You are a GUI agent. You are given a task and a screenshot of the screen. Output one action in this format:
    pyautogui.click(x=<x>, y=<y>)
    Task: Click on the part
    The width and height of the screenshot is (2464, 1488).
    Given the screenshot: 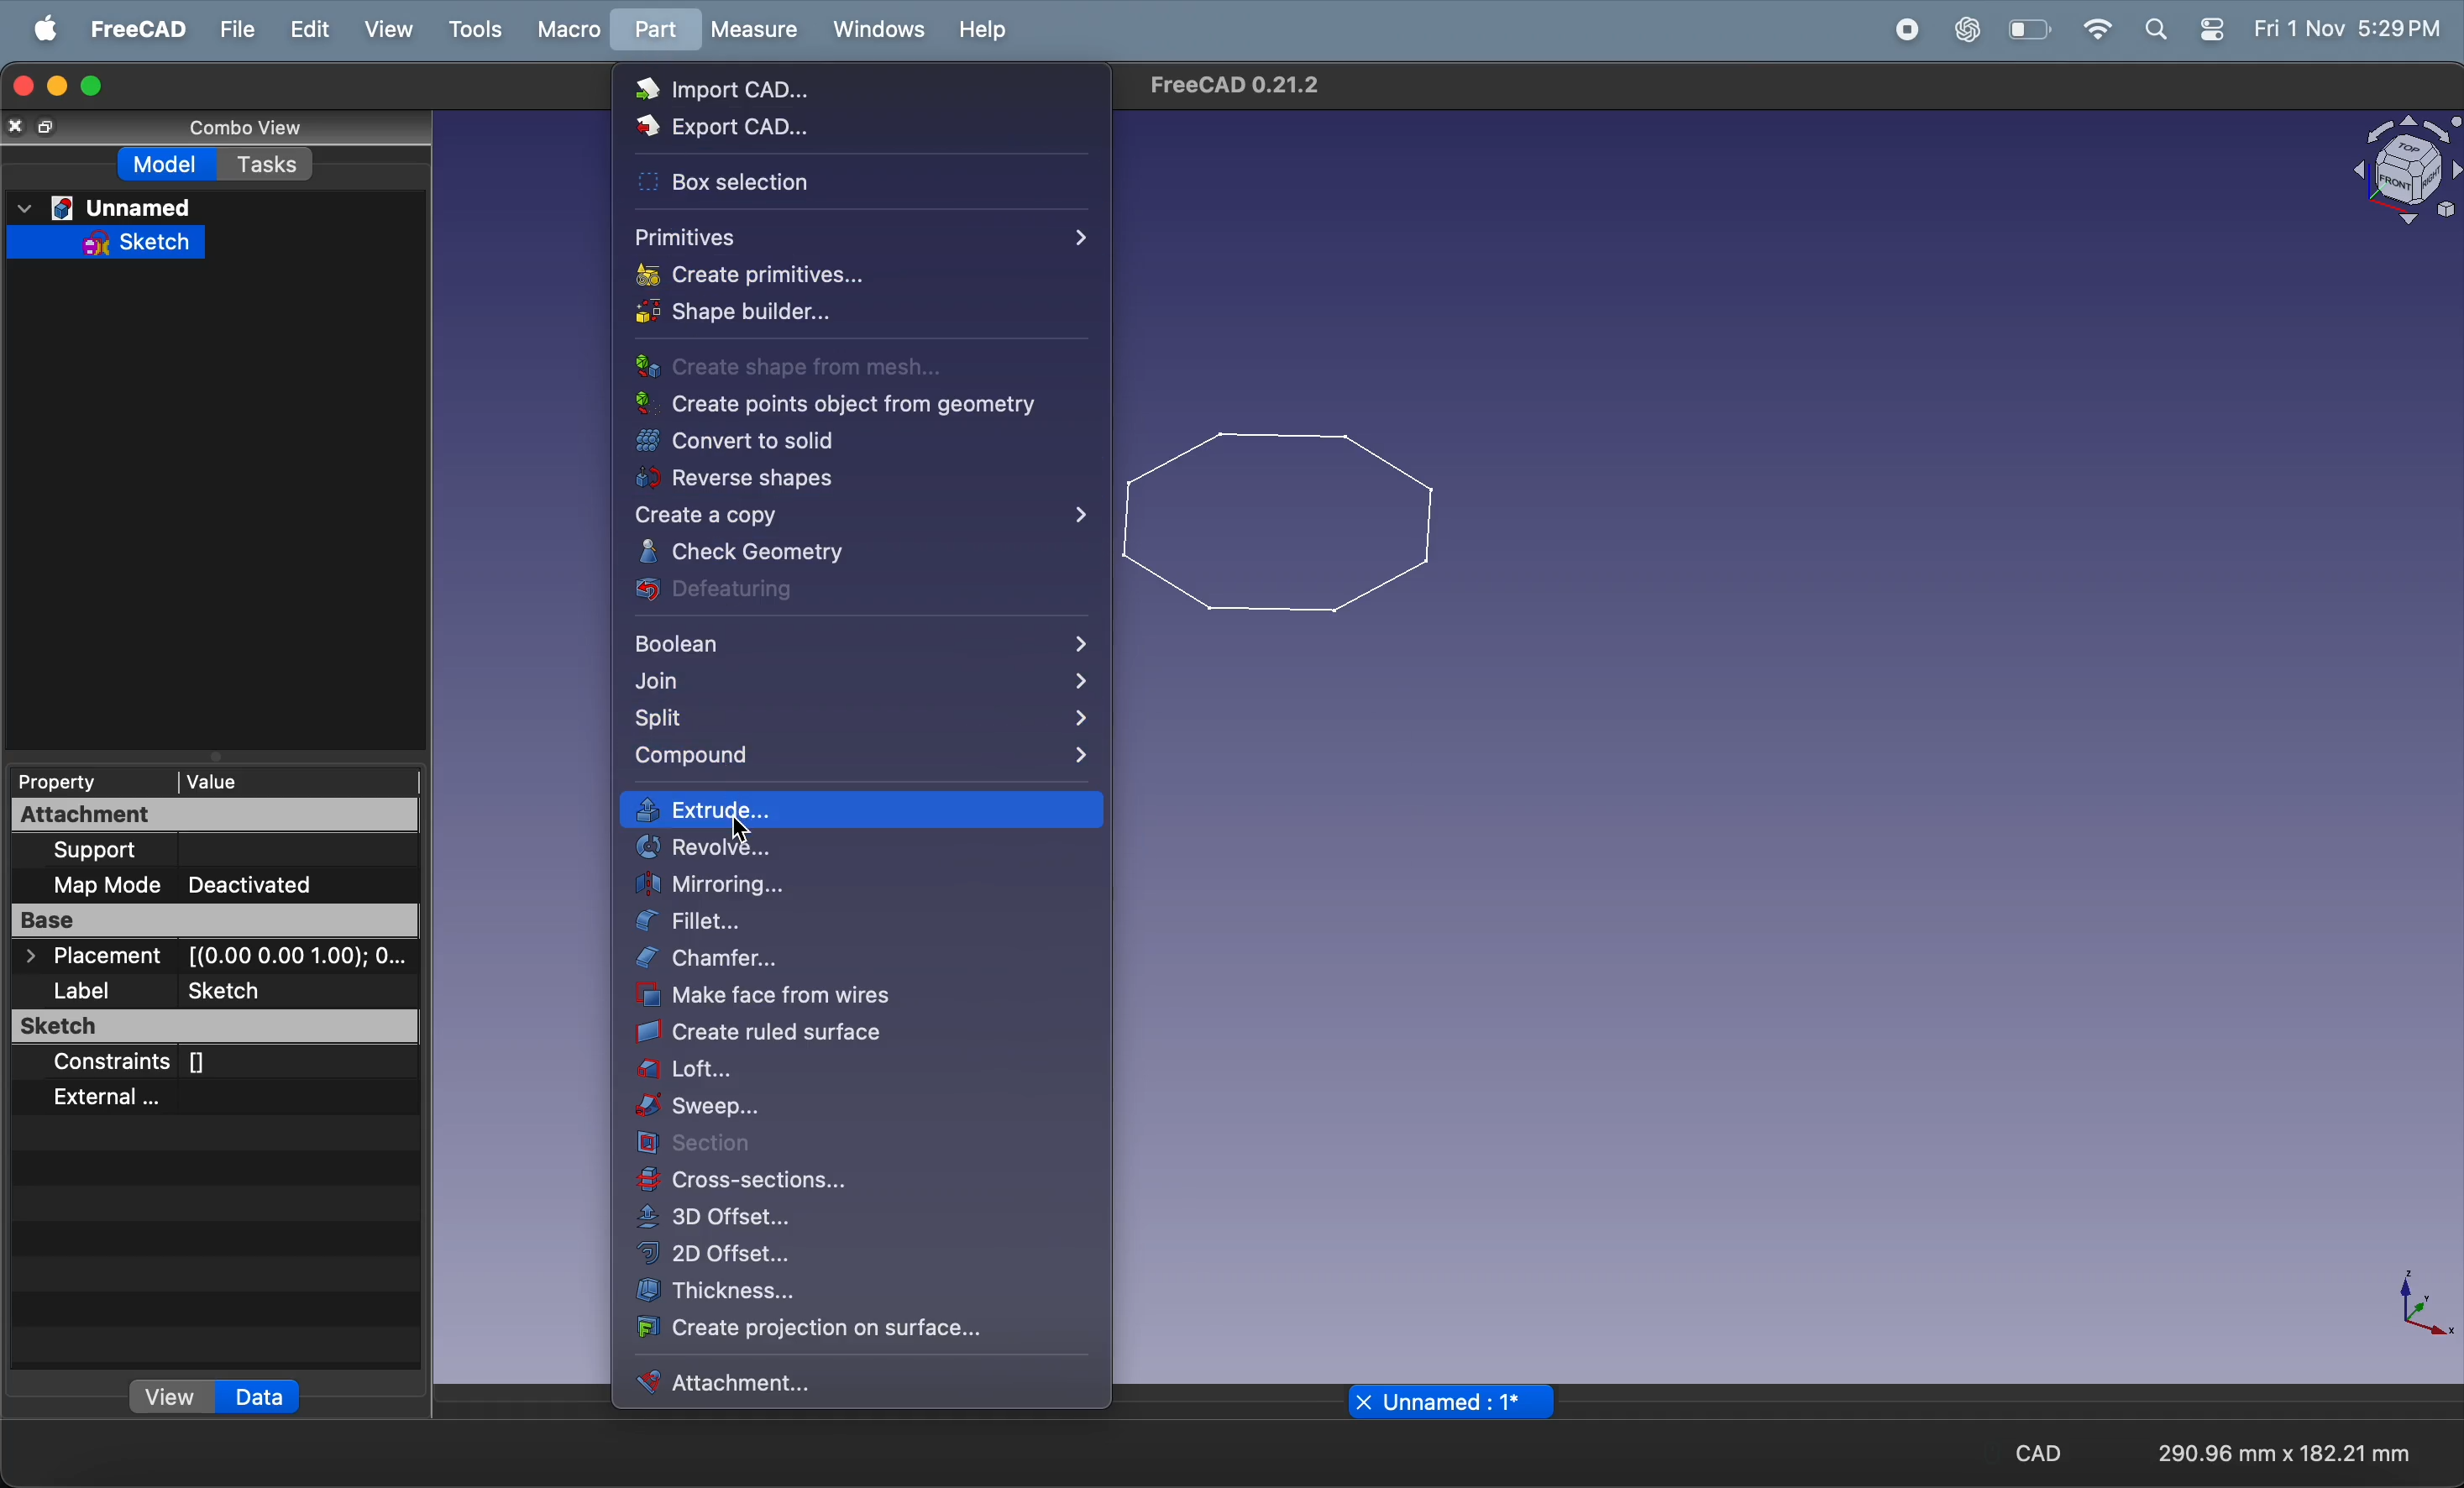 What is the action you would take?
    pyautogui.click(x=647, y=35)
    